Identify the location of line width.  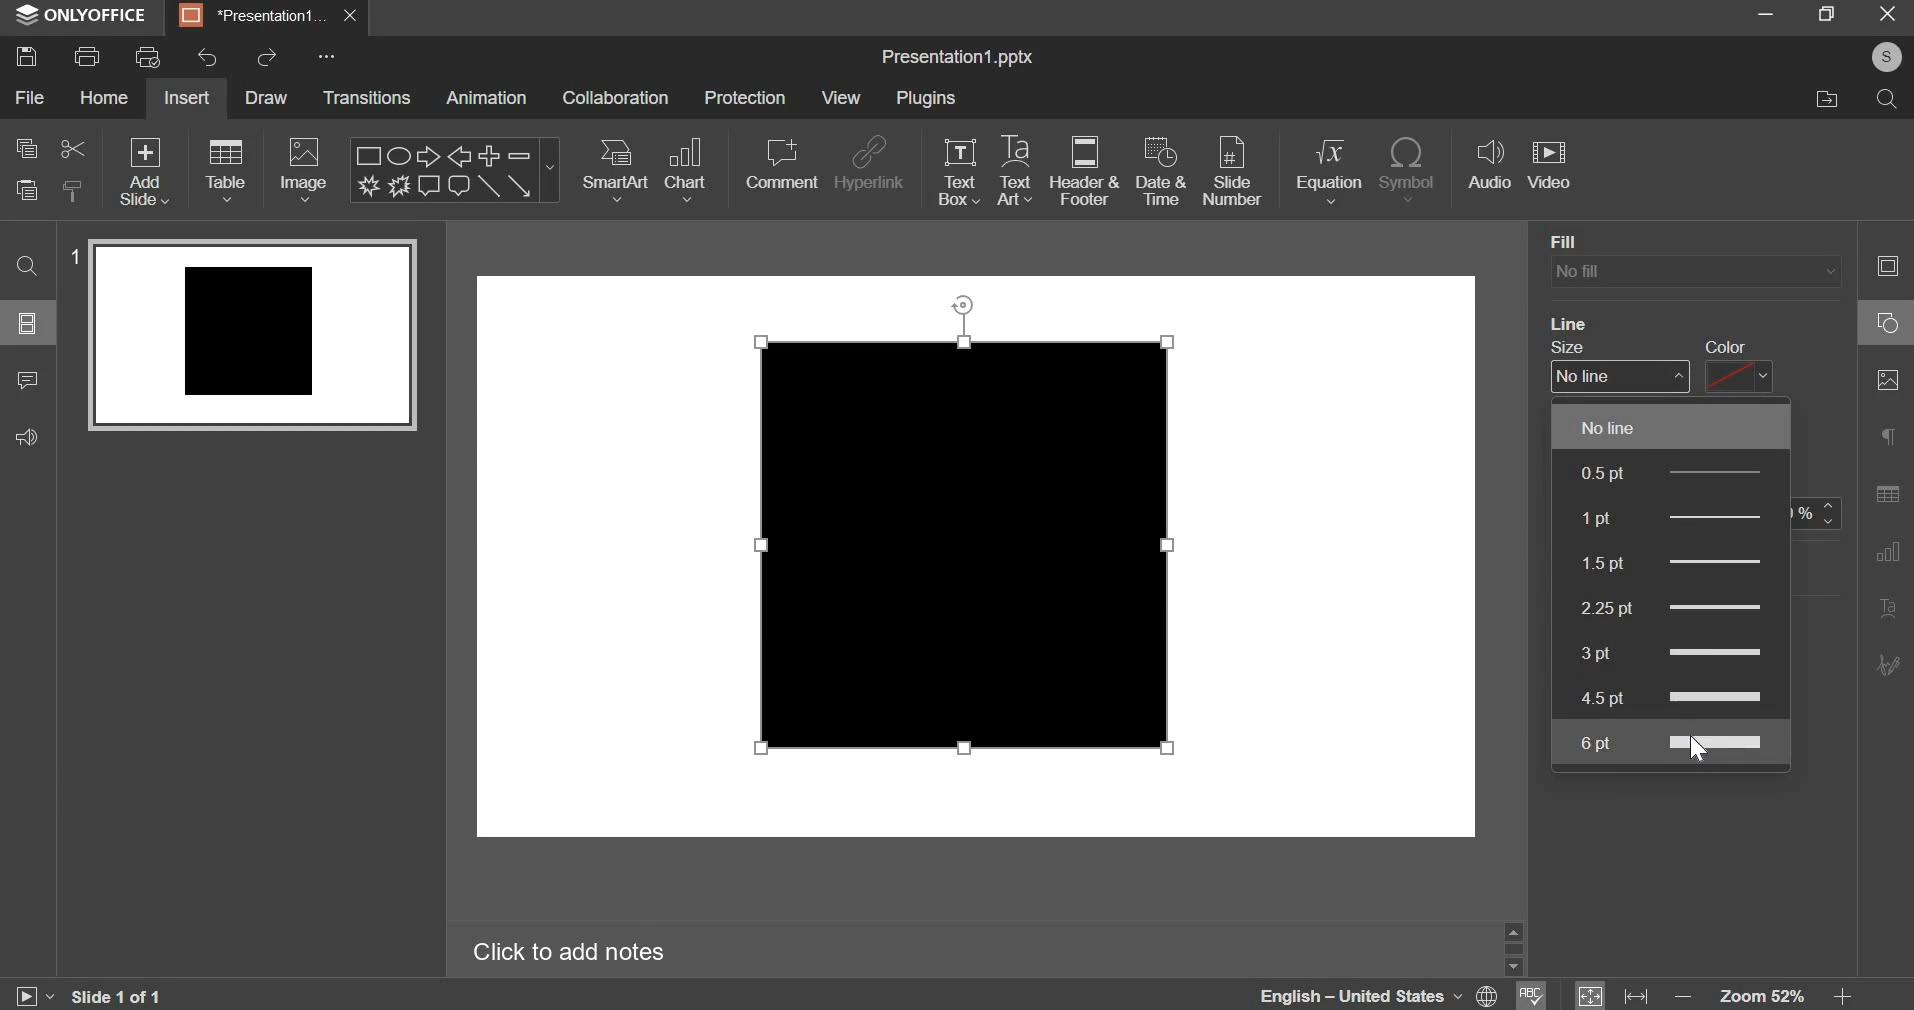
(1611, 376).